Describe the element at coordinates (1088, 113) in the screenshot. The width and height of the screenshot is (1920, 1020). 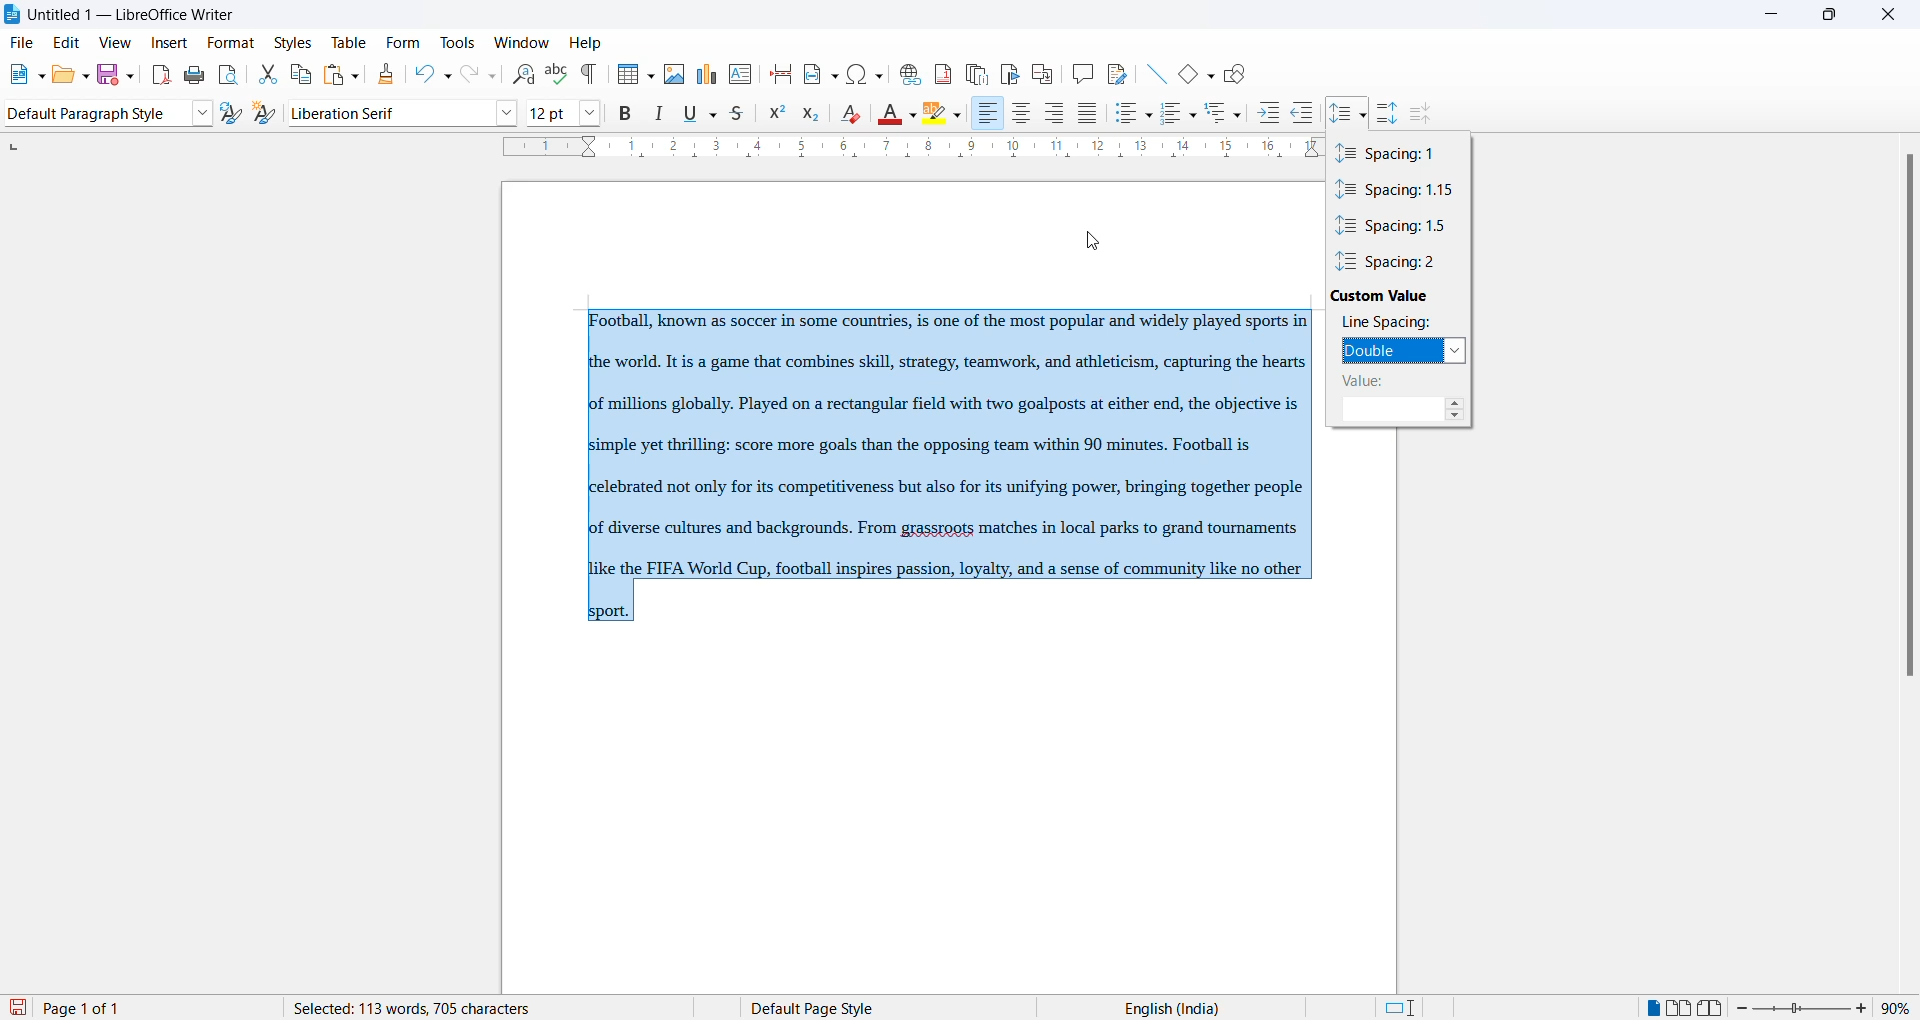
I see `justified` at that location.